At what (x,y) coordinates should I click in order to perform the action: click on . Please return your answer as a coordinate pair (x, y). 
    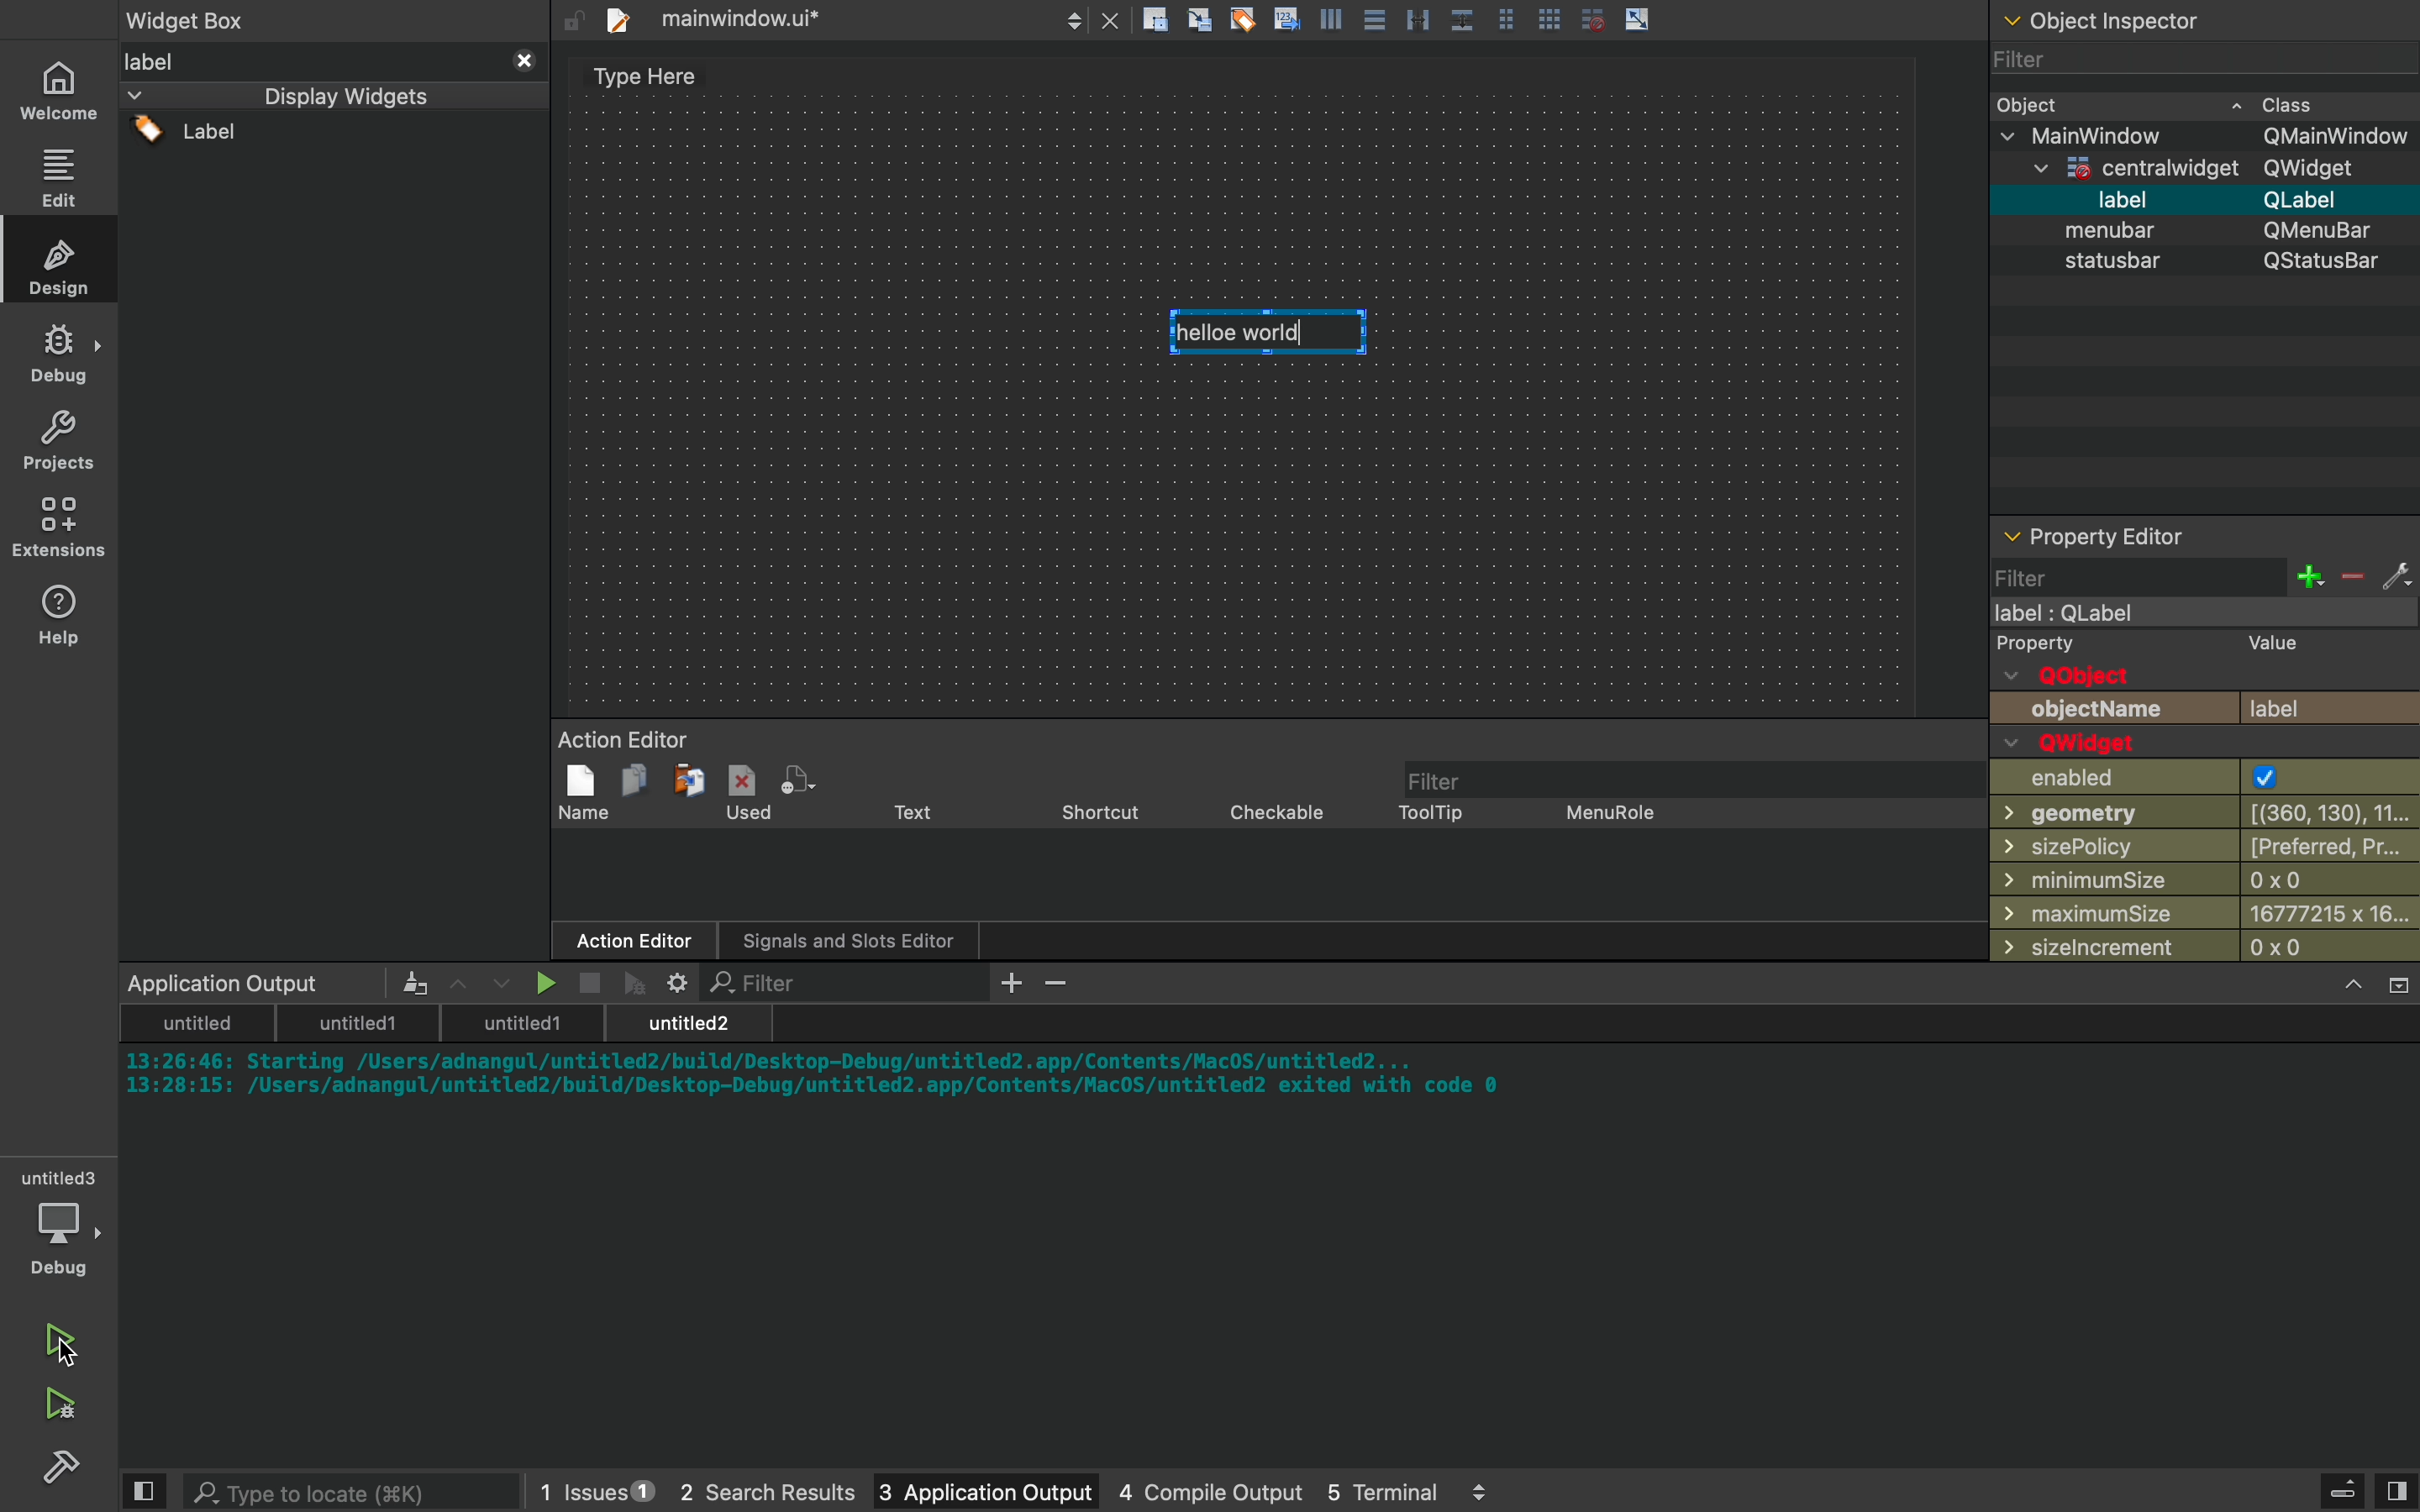
    Looking at the image, I should click on (2367, 1490).